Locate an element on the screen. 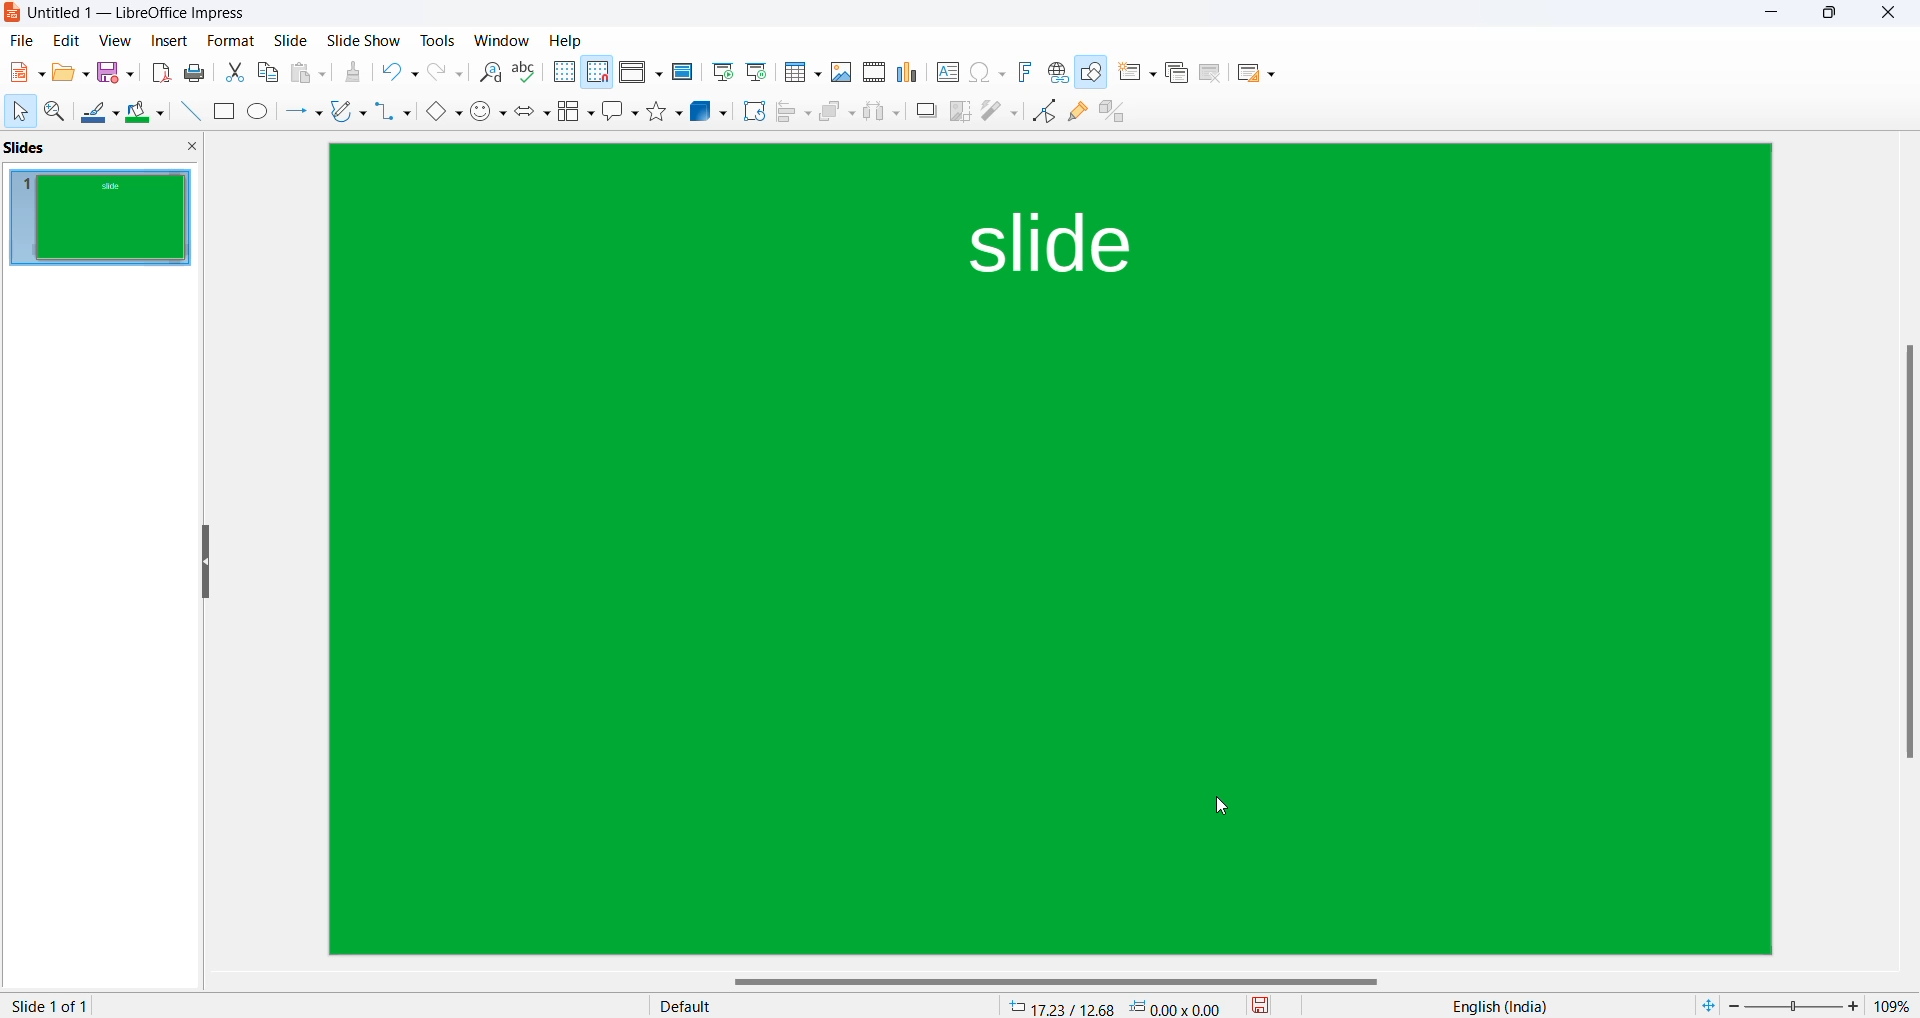 This screenshot has height=1018, width=1920. spellings is located at coordinates (527, 73).